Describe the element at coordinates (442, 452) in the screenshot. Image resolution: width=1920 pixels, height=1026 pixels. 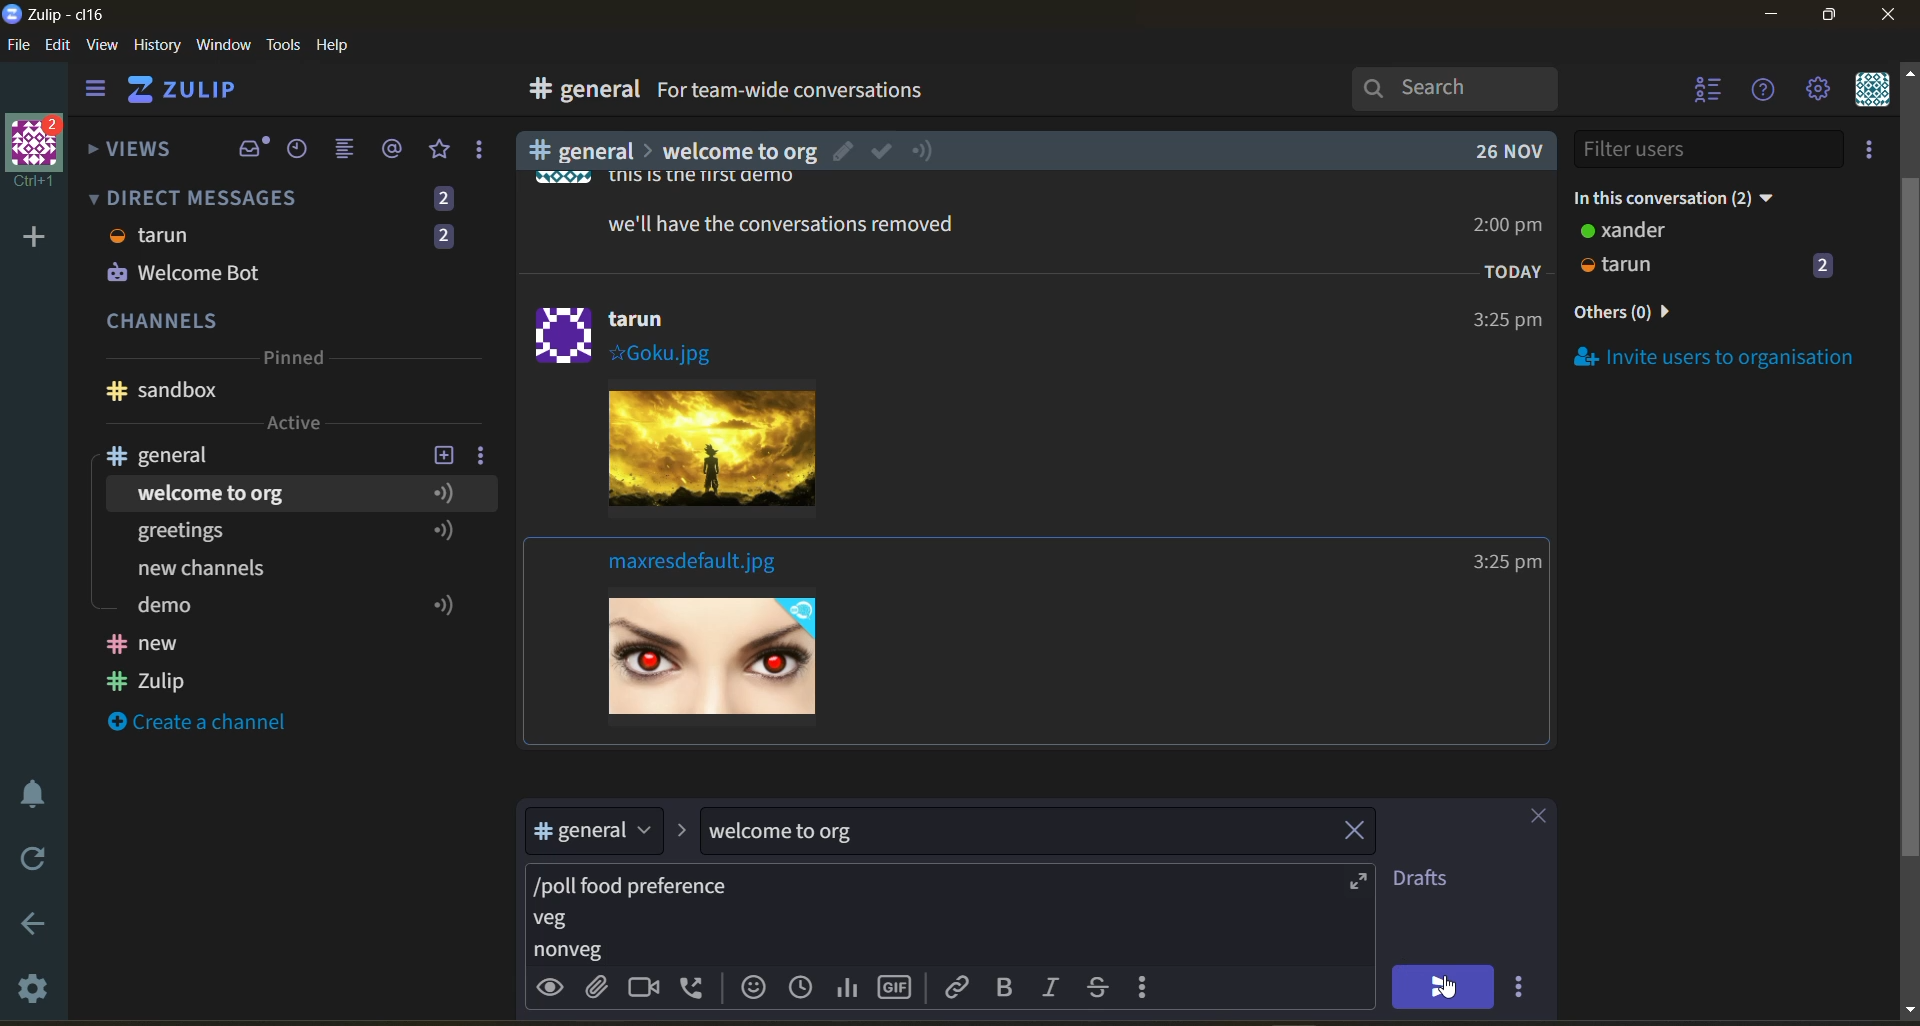
I see `add new topic` at that location.